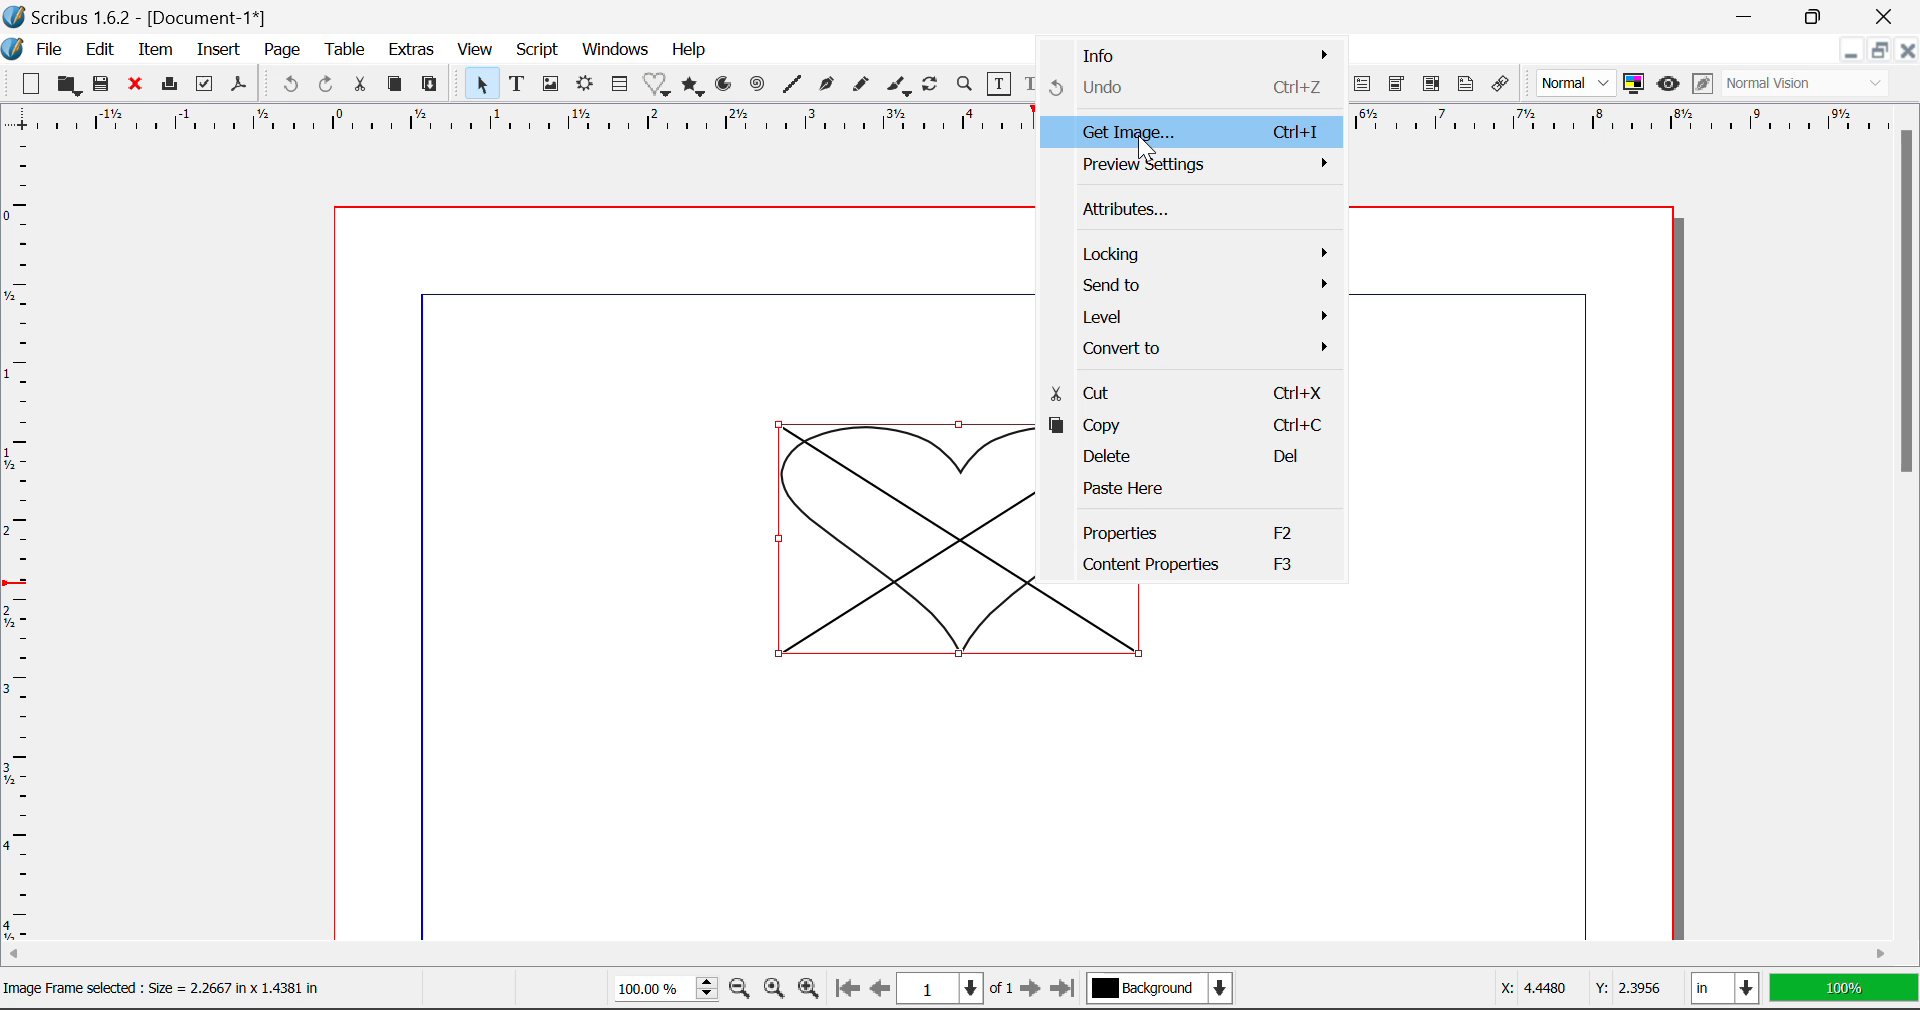  What do you see at coordinates (173, 85) in the screenshot?
I see `Print` at bounding box center [173, 85].